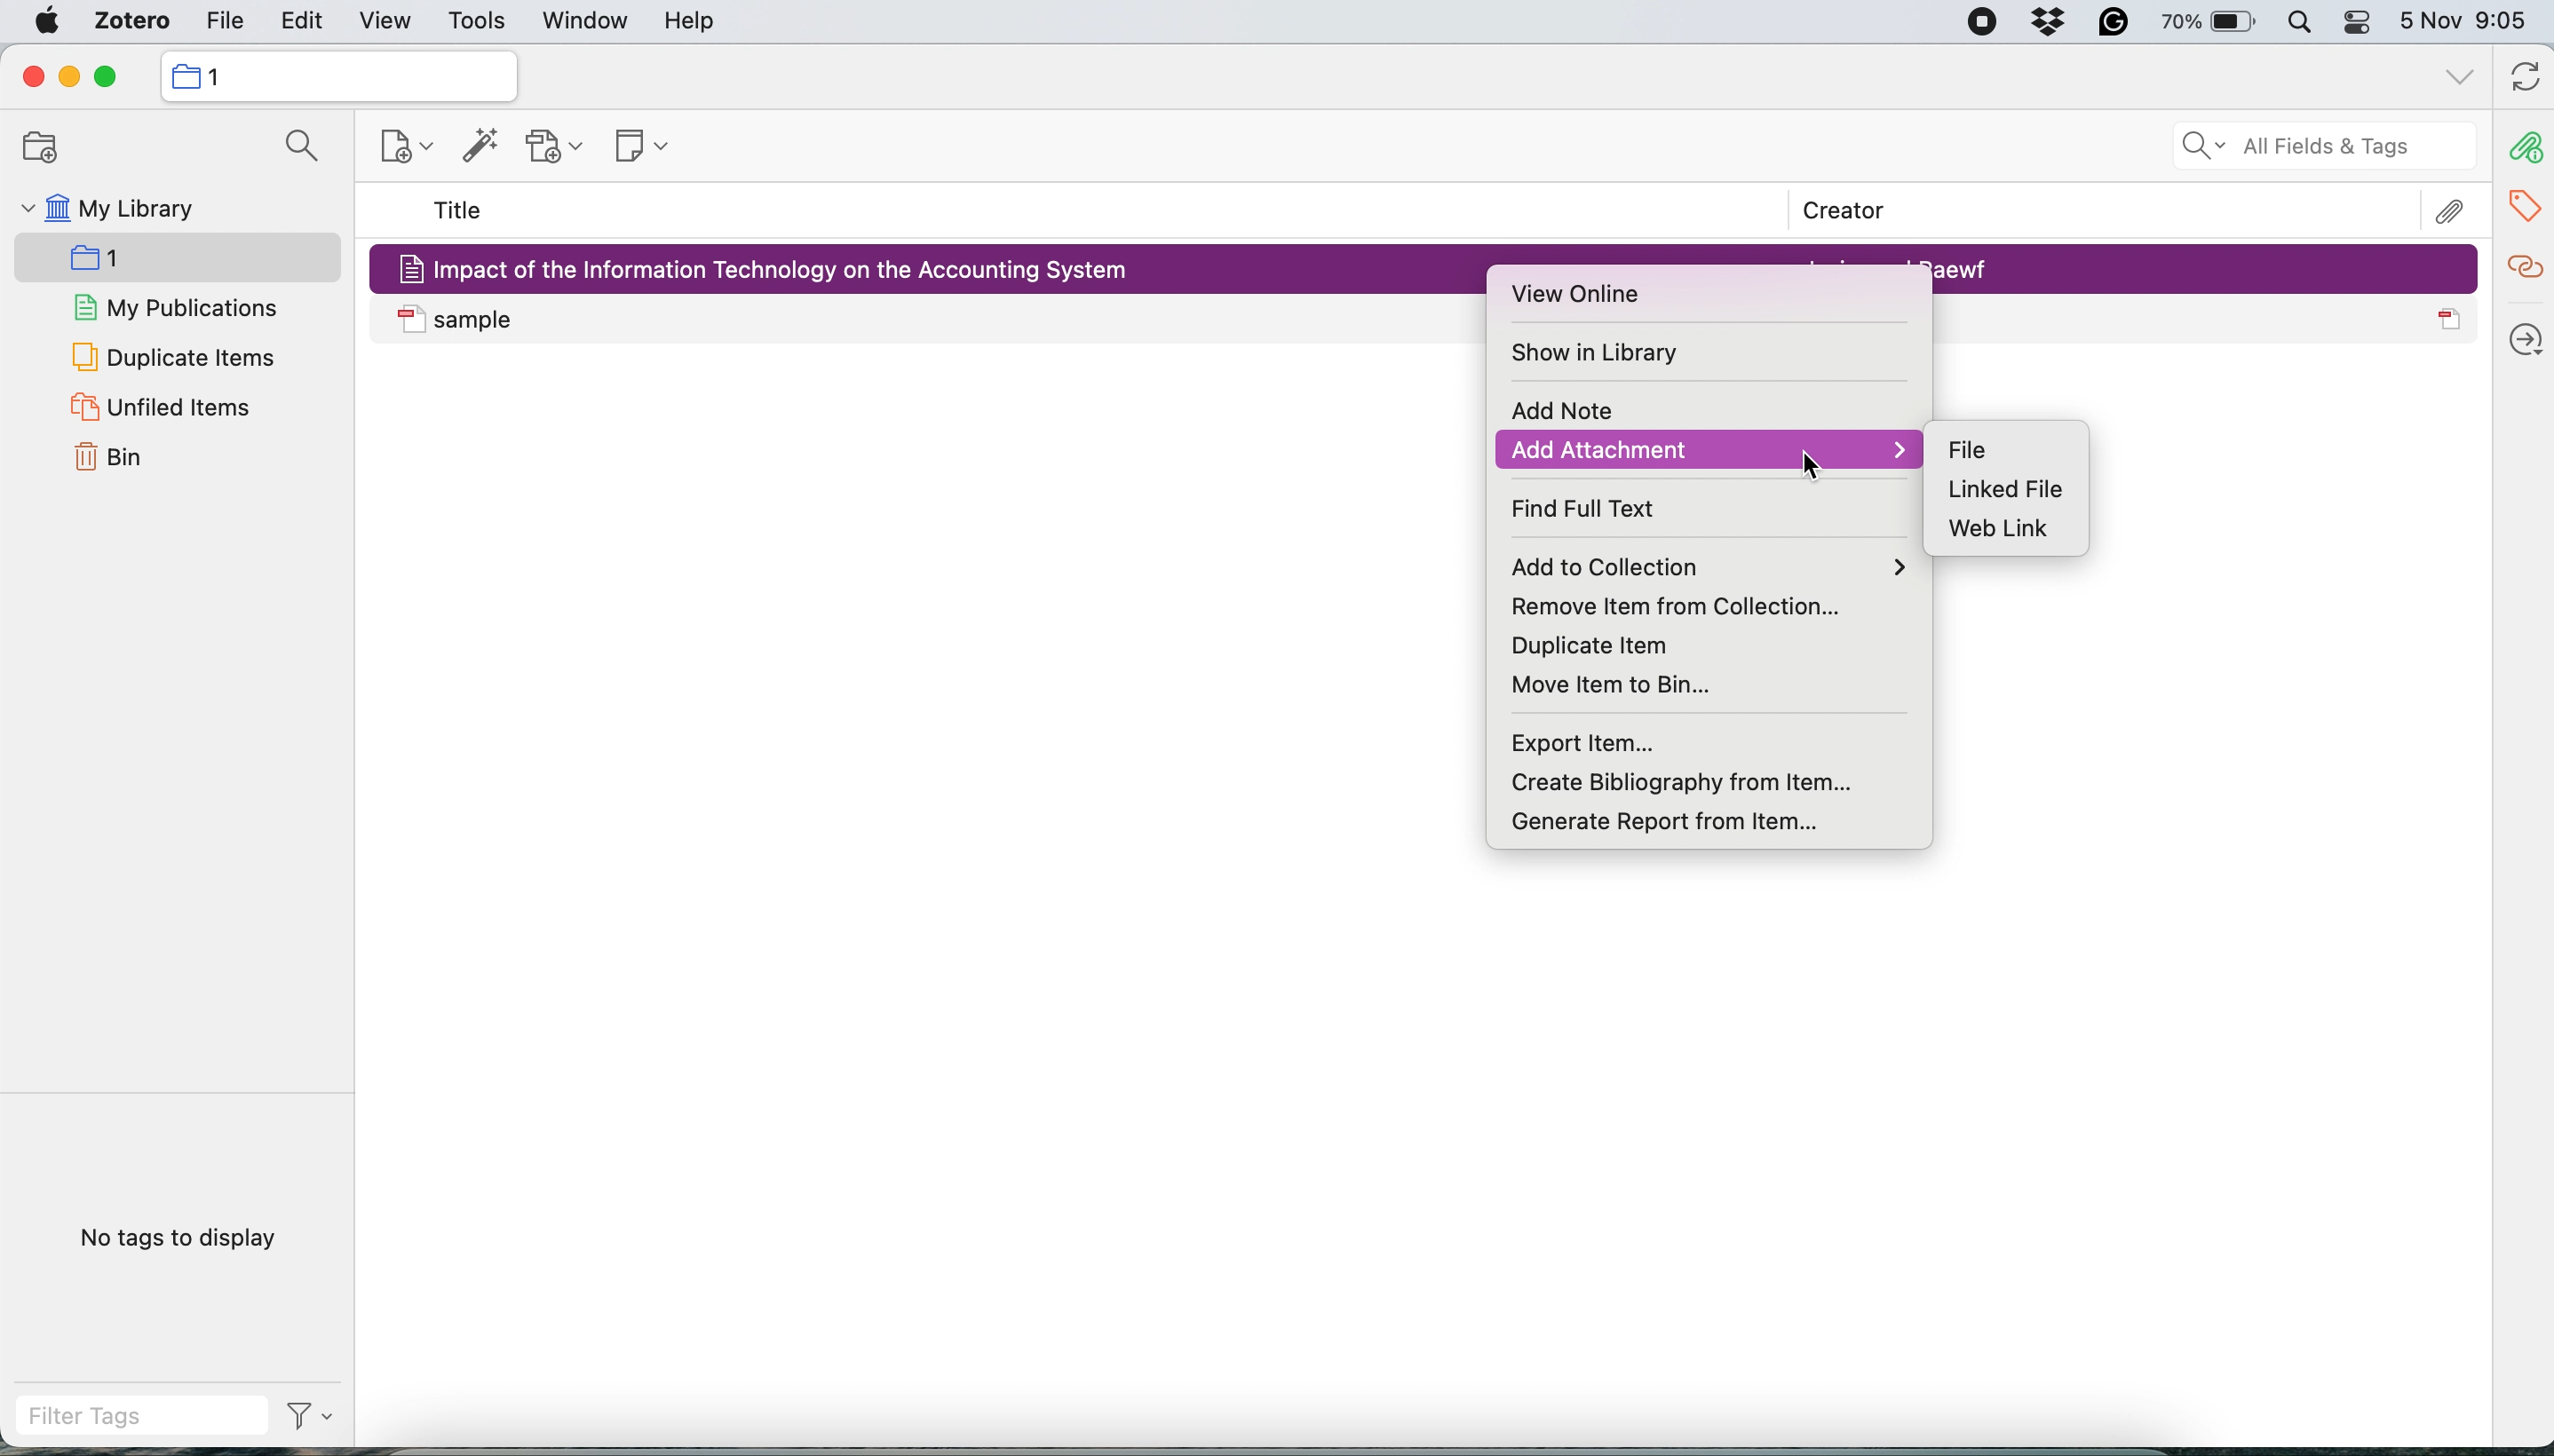 The image size is (2554, 1456). I want to click on minimise, so click(69, 78).